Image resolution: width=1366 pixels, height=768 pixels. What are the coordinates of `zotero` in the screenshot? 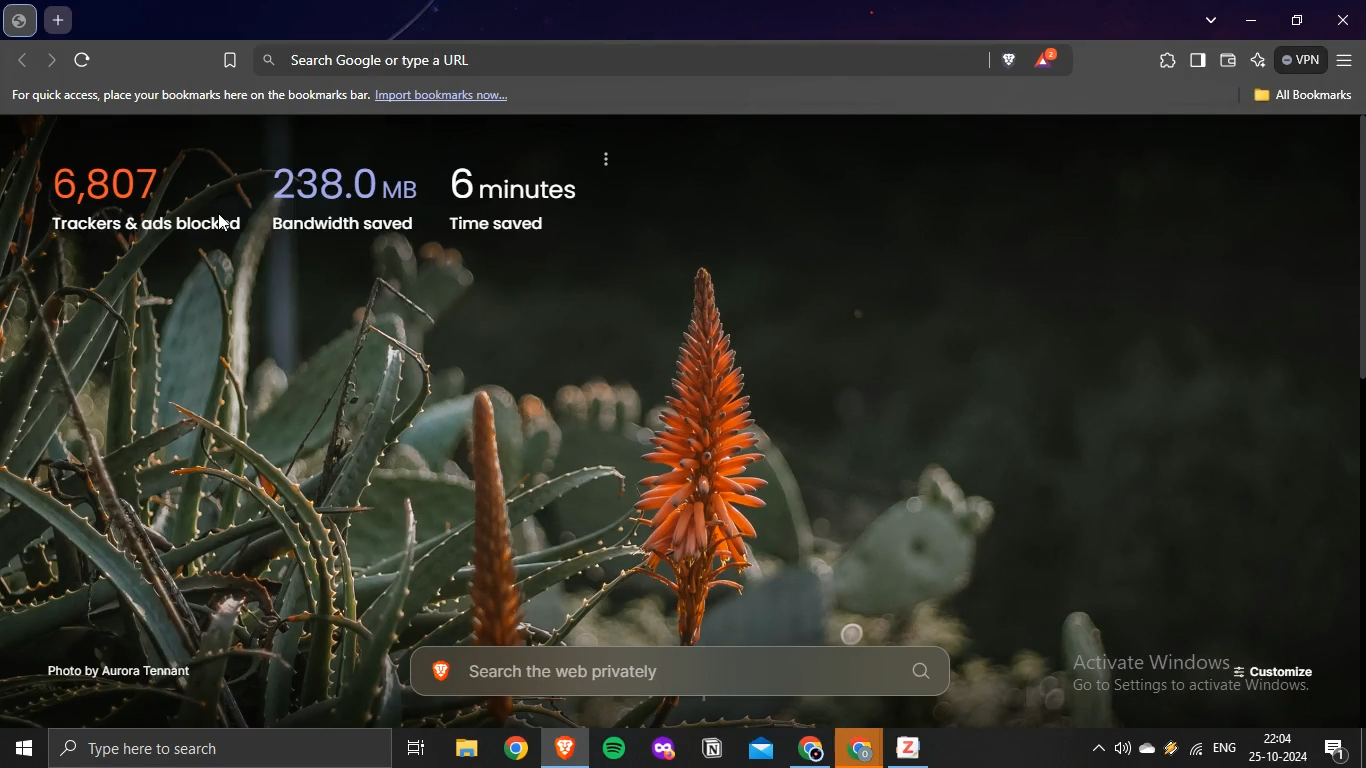 It's located at (910, 749).